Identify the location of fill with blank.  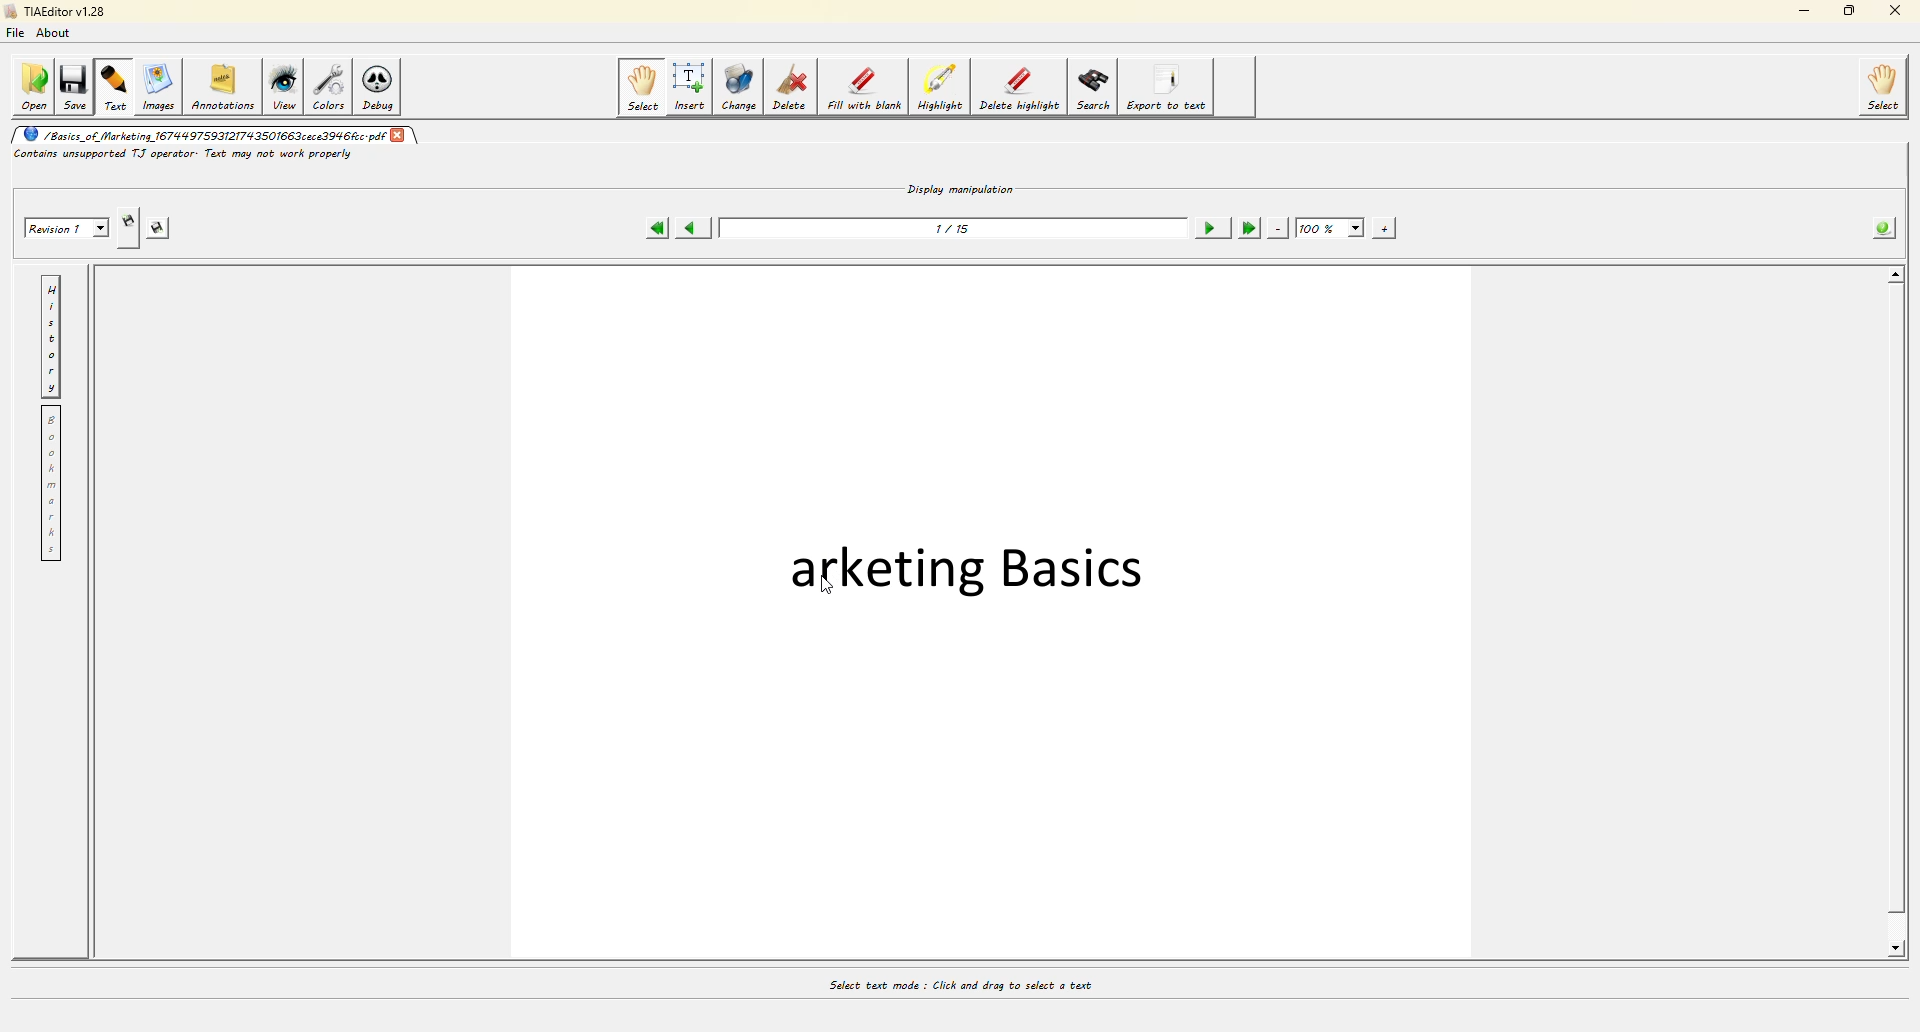
(864, 87).